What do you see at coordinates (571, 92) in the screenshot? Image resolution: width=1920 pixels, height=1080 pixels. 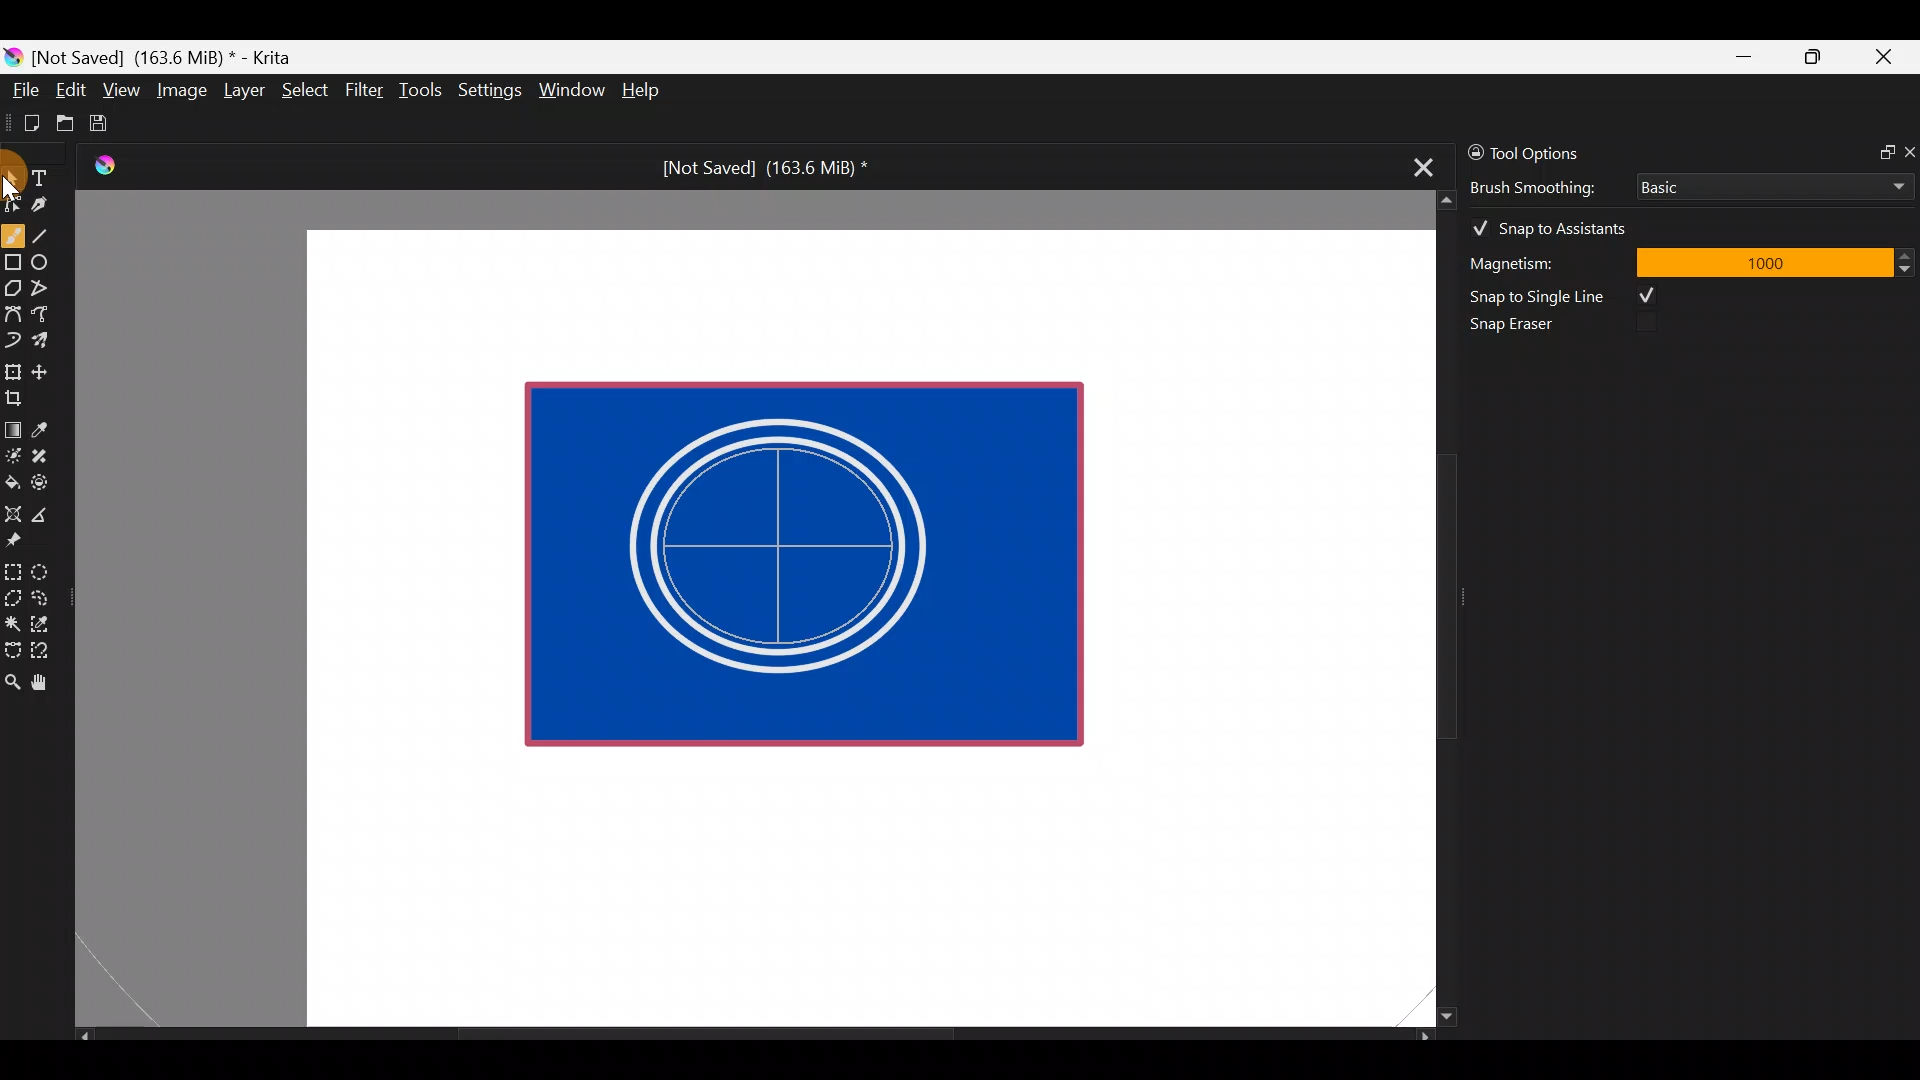 I see `Window` at bounding box center [571, 92].